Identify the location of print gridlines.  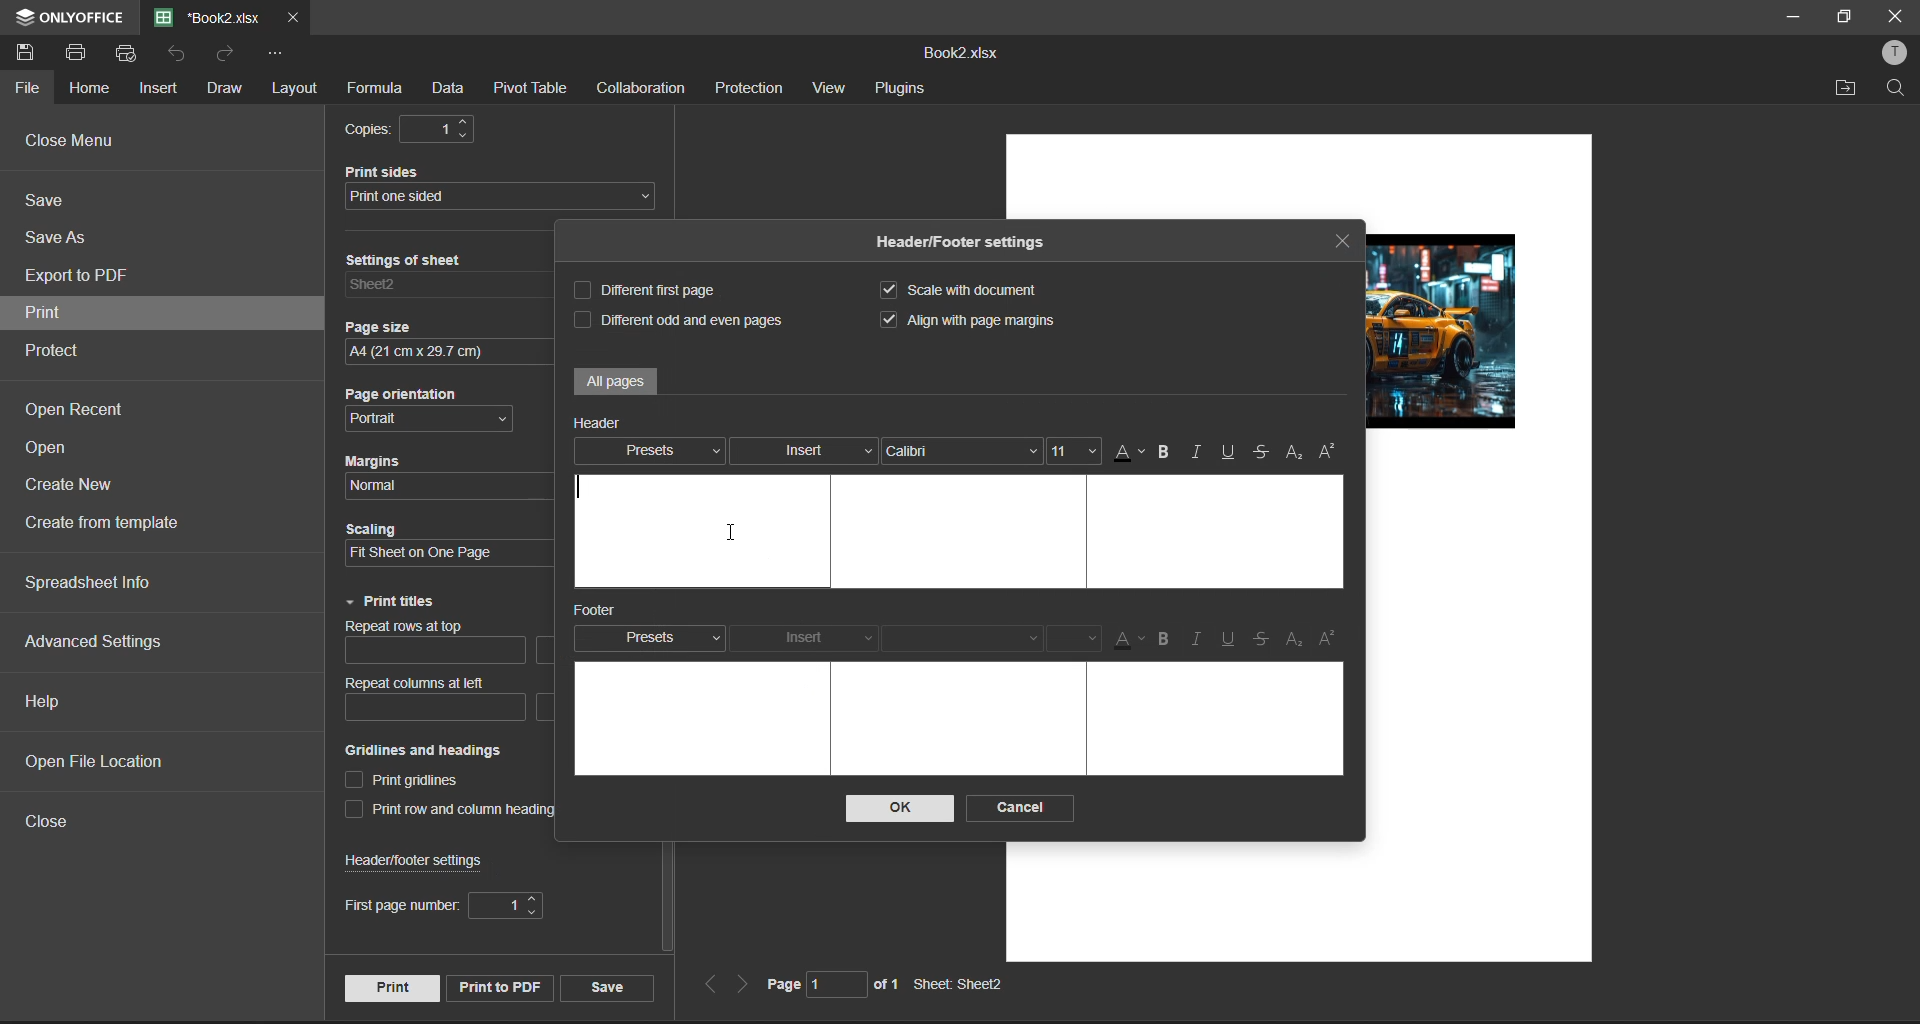
(407, 782).